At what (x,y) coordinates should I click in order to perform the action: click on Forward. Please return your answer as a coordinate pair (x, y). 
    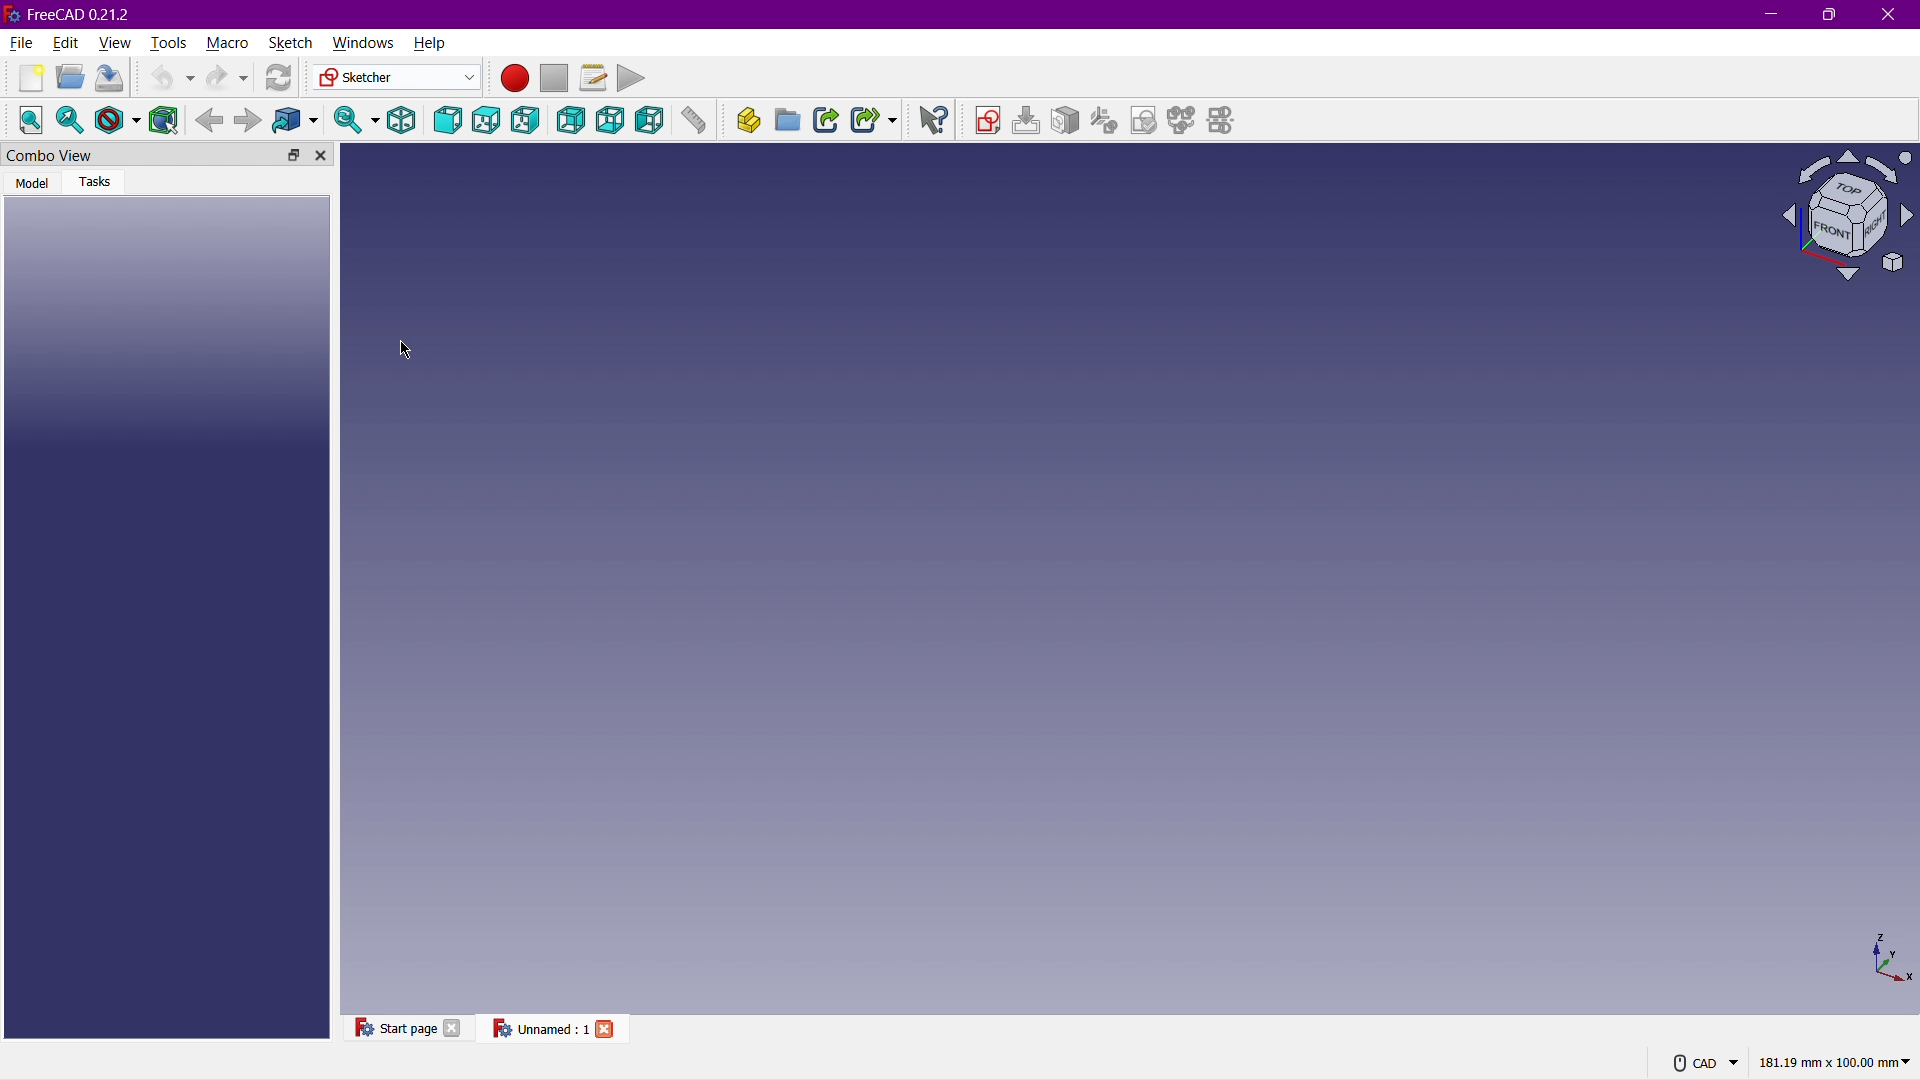
    Looking at the image, I should click on (249, 118).